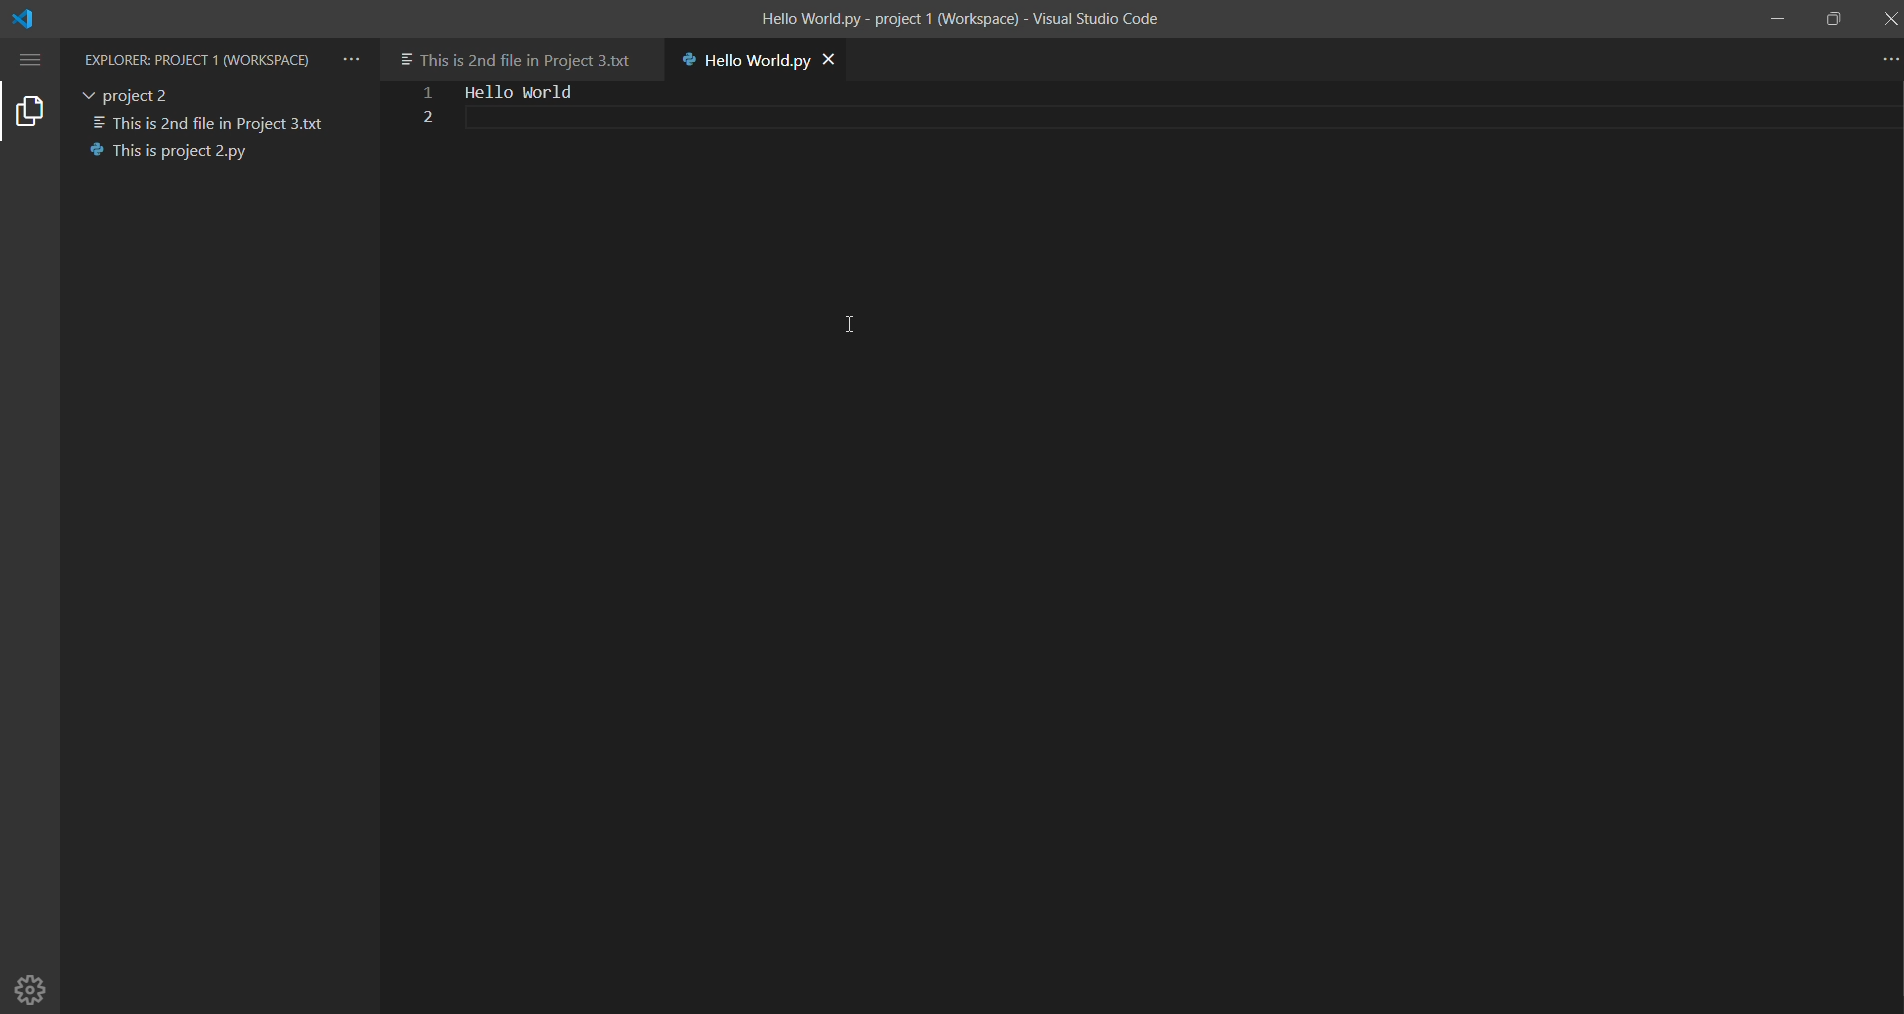 The width and height of the screenshot is (1904, 1014). I want to click on explorer workspace, so click(199, 57).